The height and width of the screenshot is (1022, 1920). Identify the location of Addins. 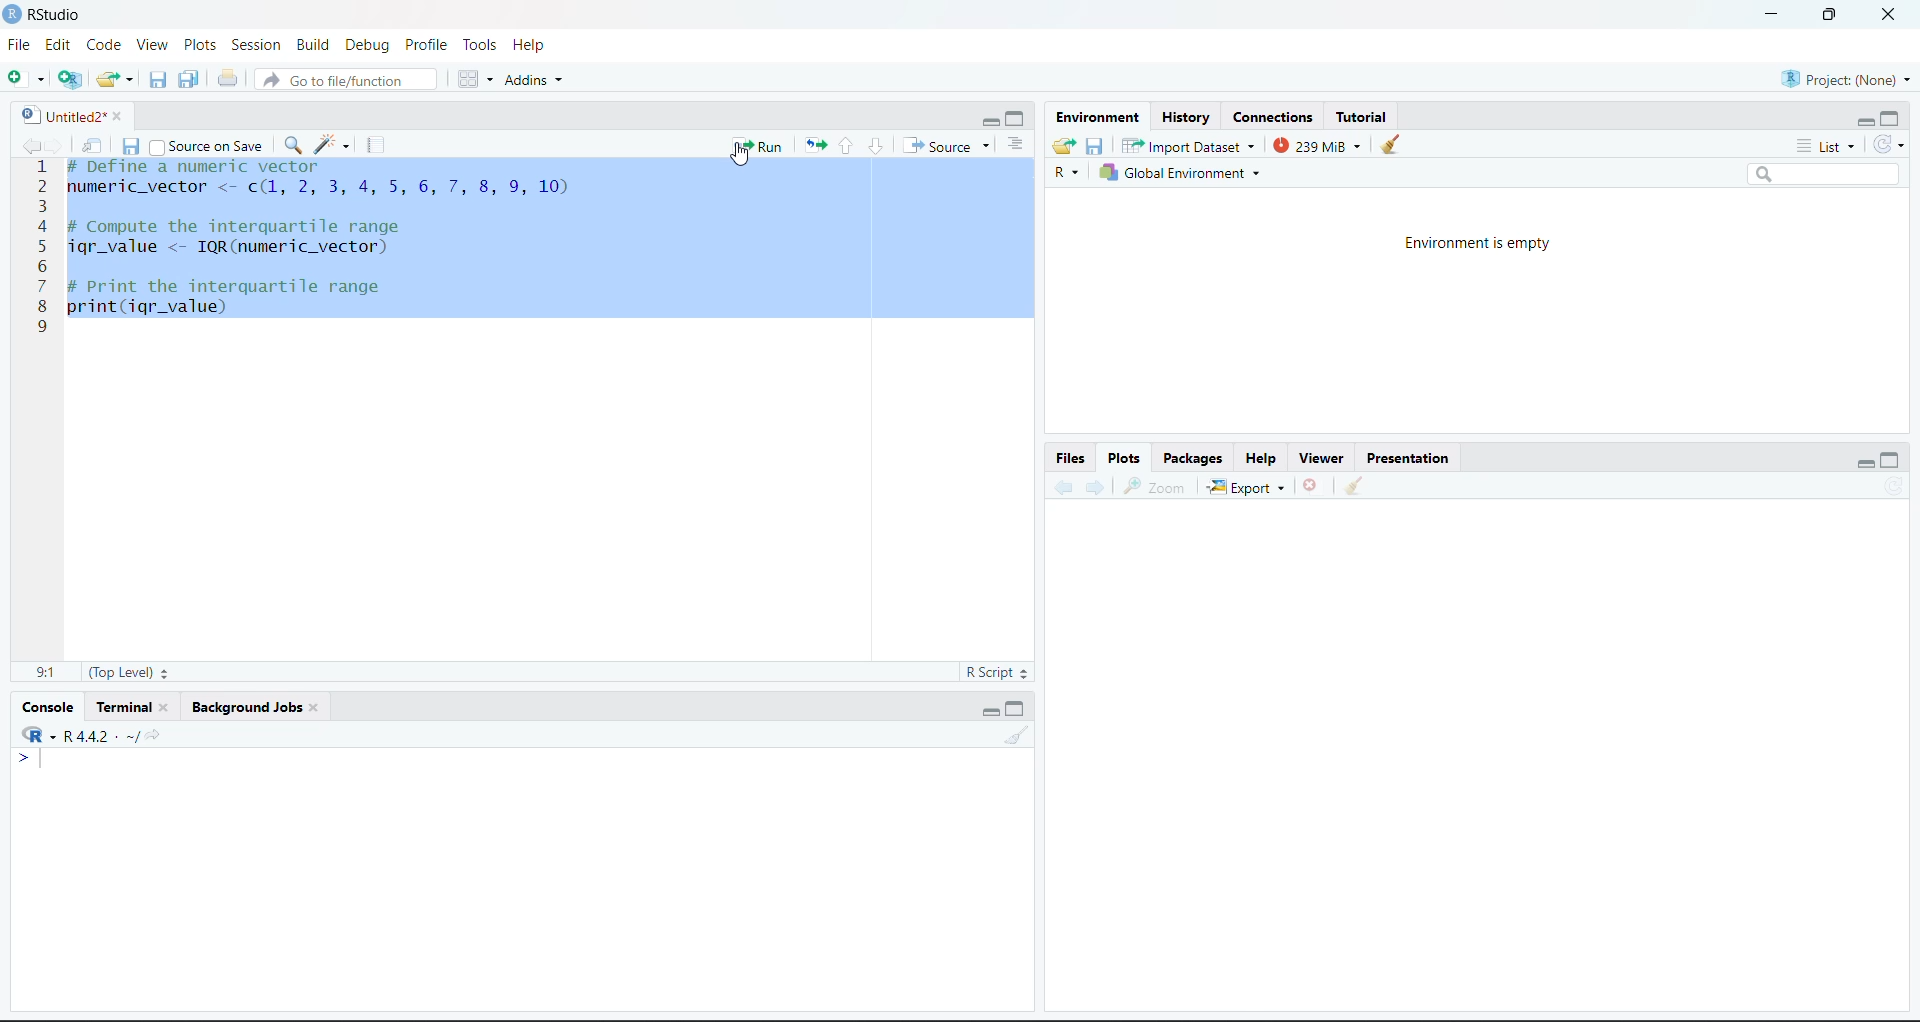
(537, 79).